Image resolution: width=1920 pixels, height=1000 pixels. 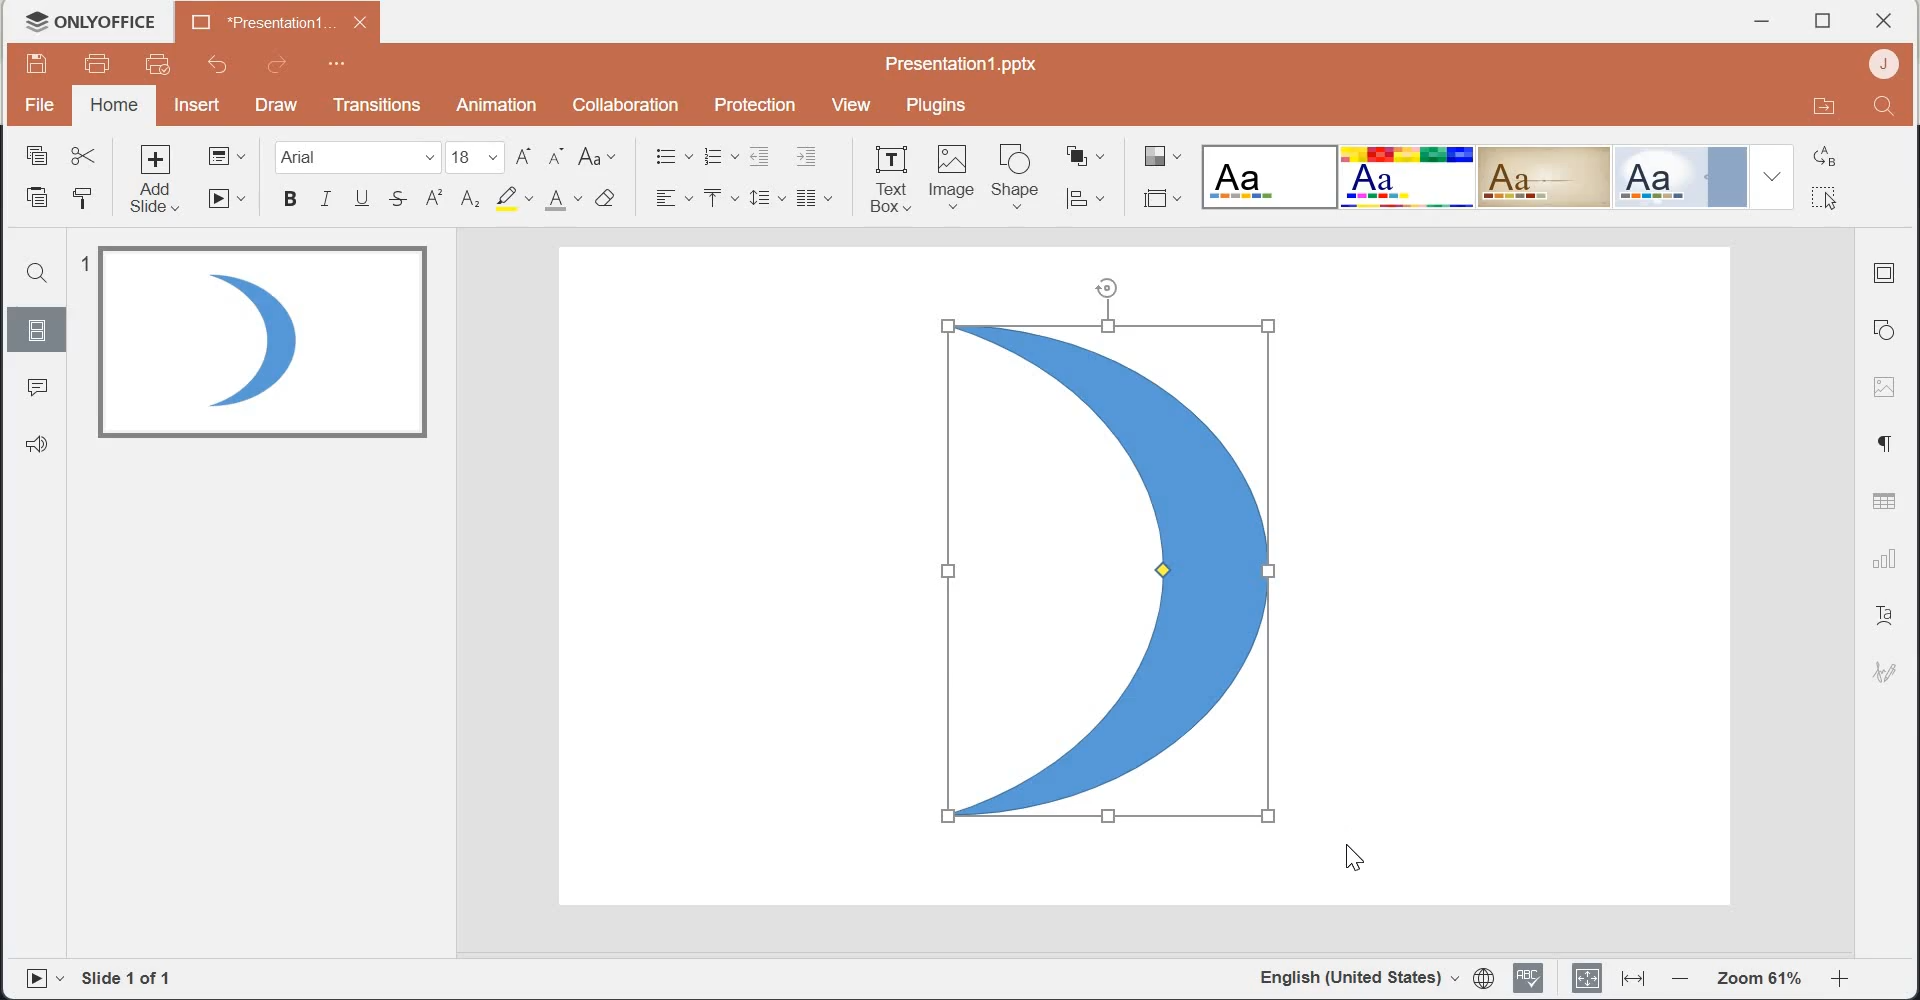 I want to click on Shape, so click(x=1889, y=326).